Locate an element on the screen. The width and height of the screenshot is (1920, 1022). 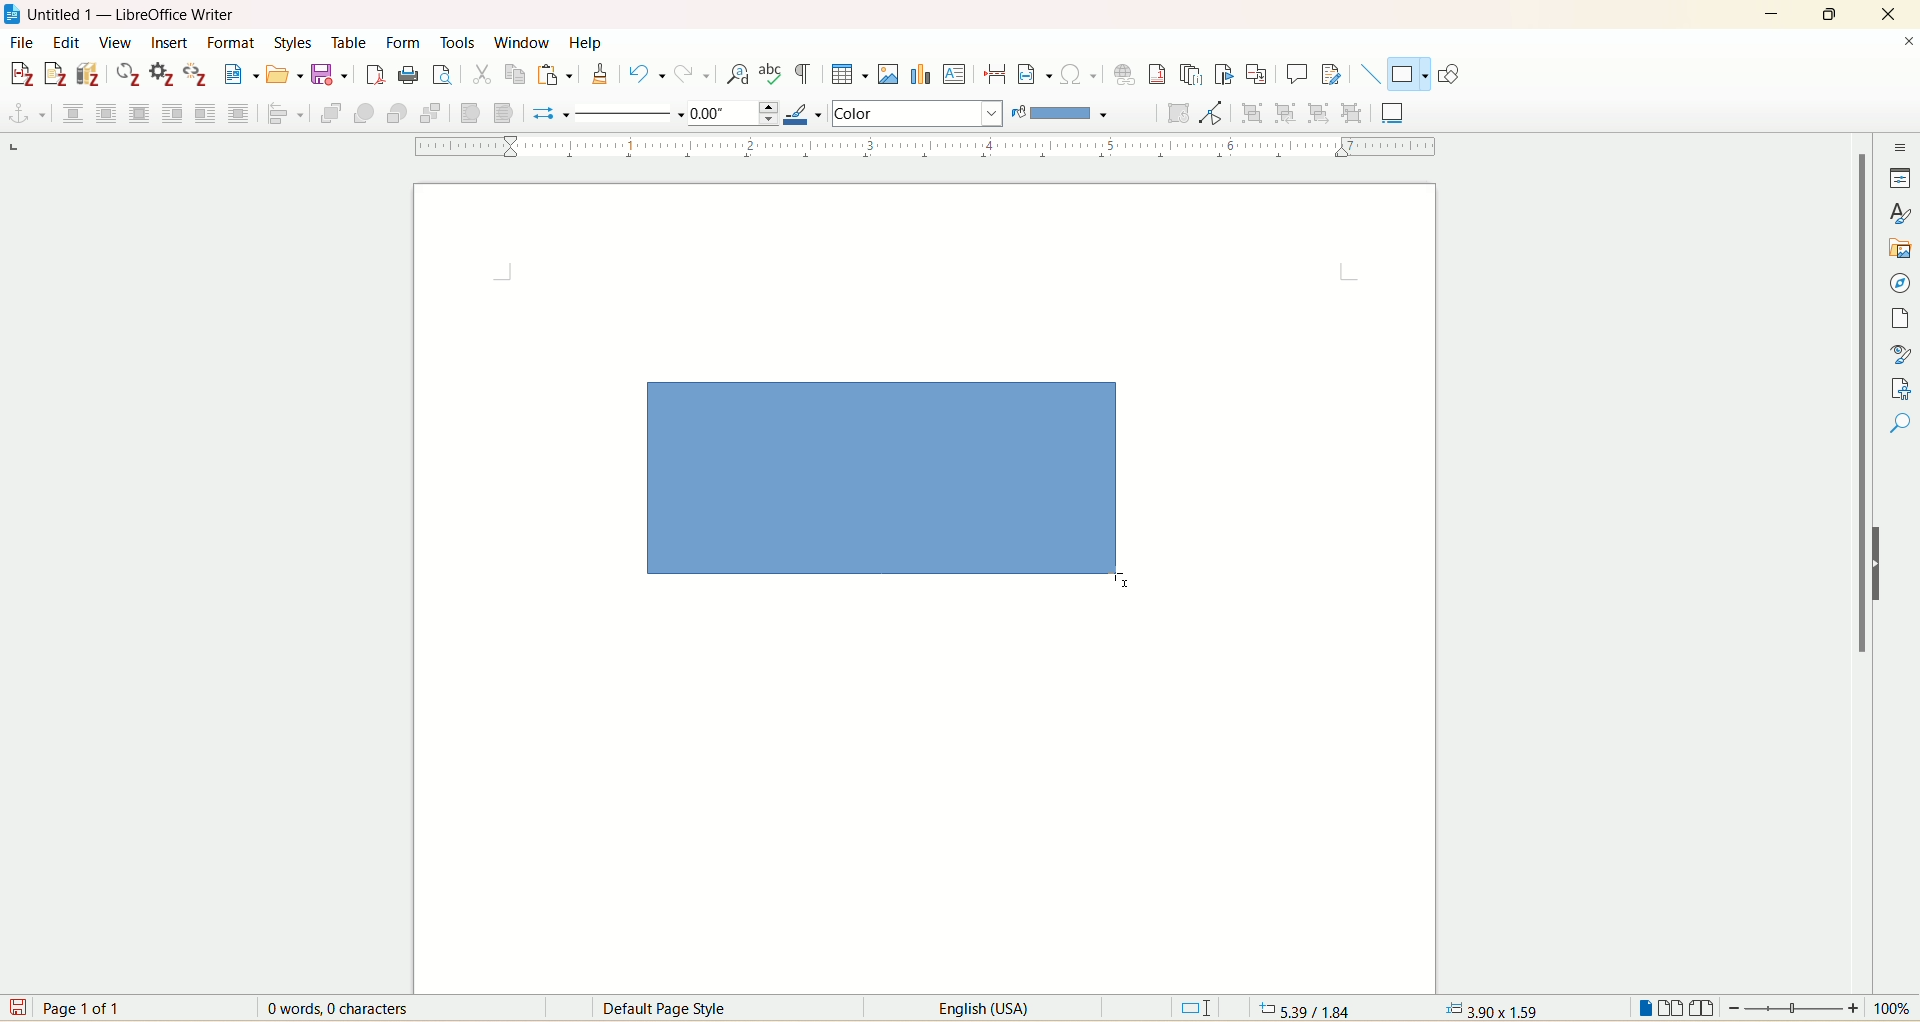
insert bookmark is located at coordinates (1227, 75).